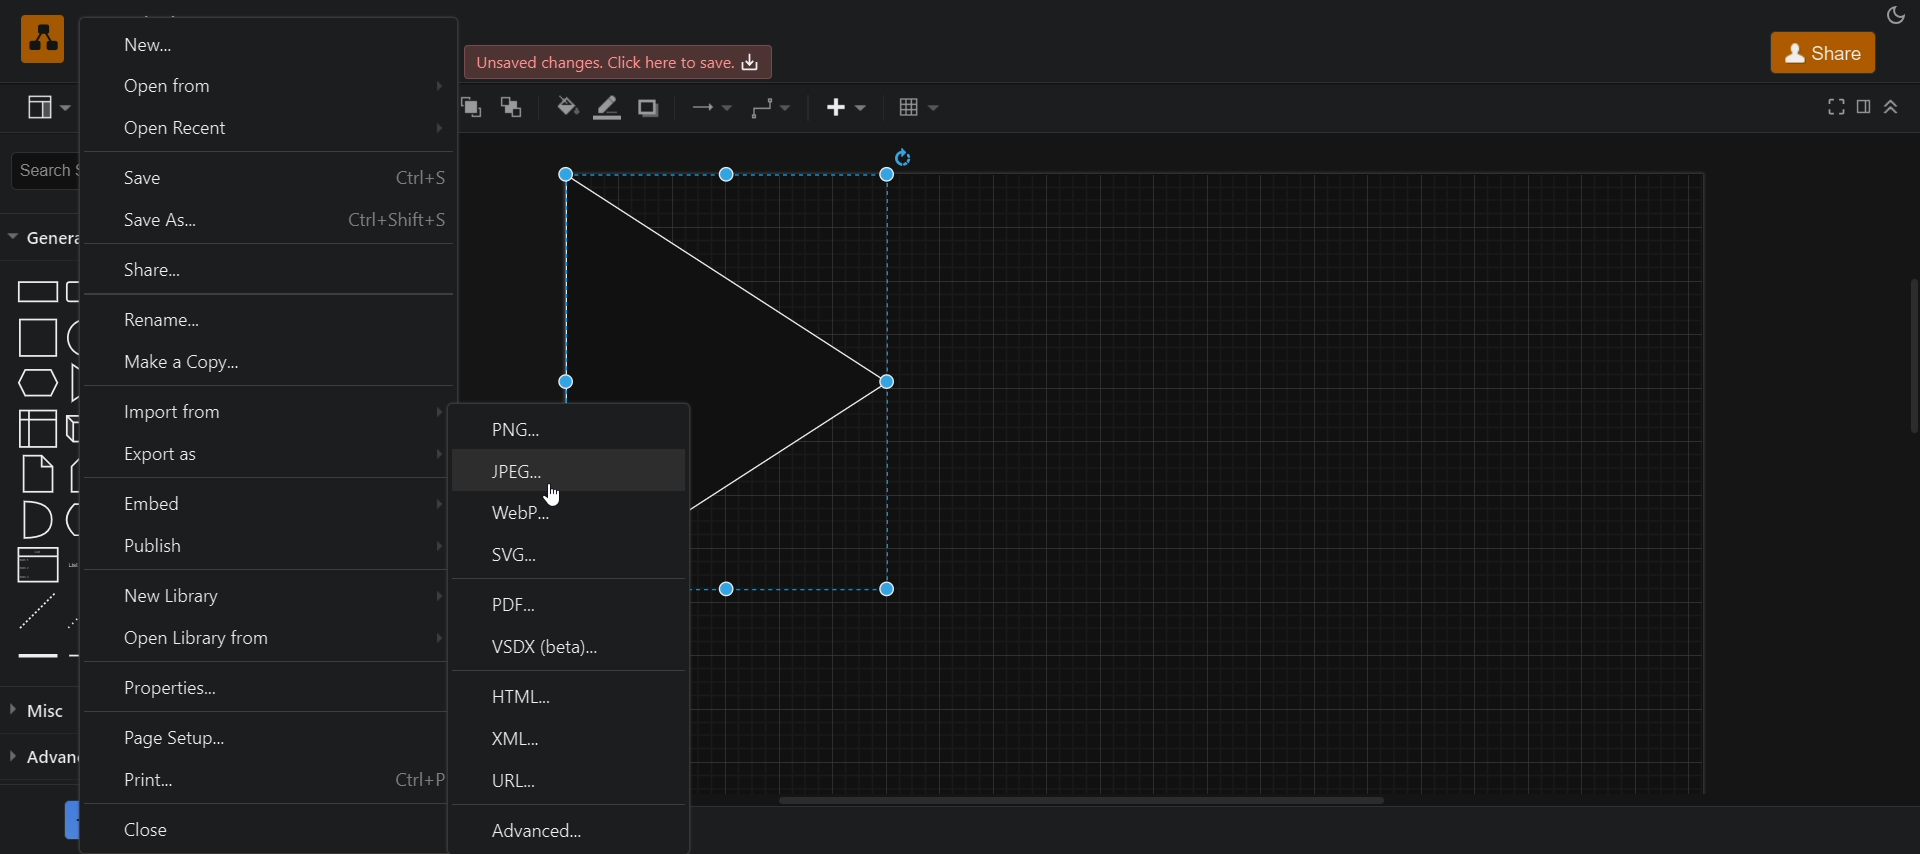 The height and width of the screenshot is (854, 1920). What do you see at coordinates (651, 109) in the screenshot?
I see `shadow` at bounding box center [651, 109].